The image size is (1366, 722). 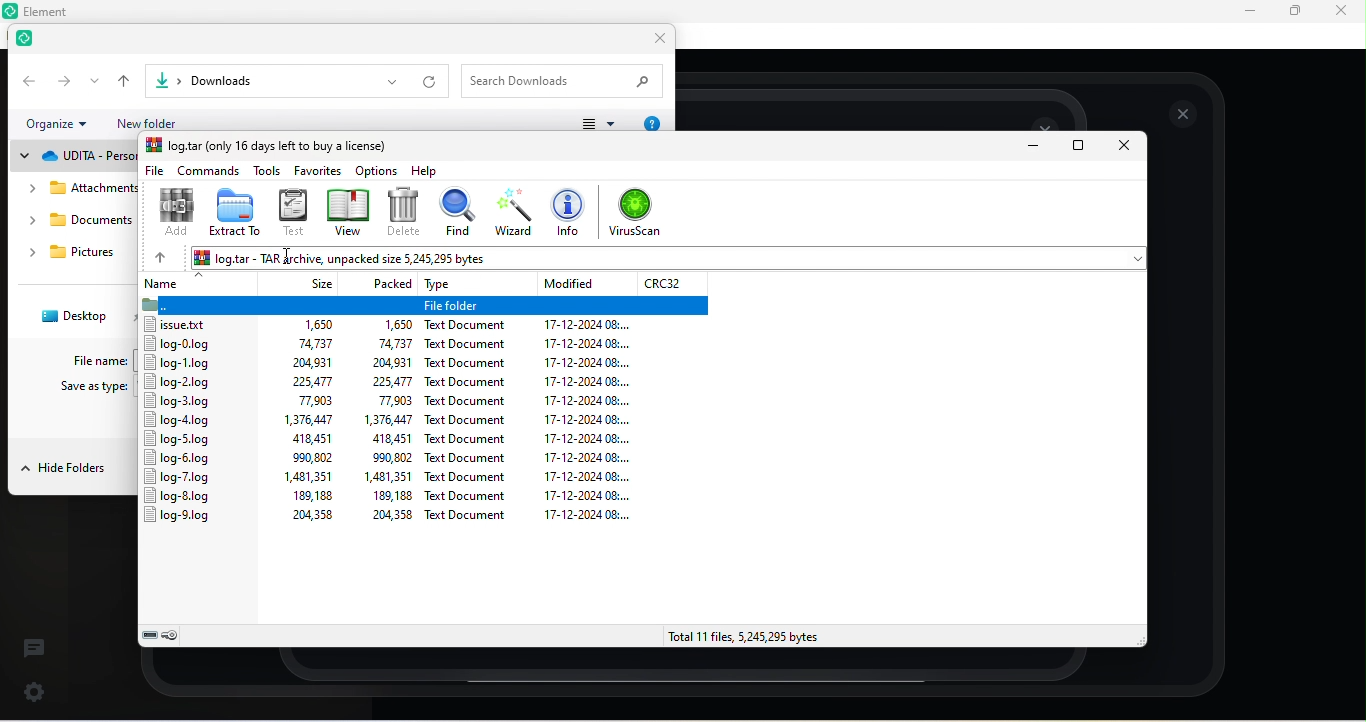 I want to click on type, so click(x=449, y=285).